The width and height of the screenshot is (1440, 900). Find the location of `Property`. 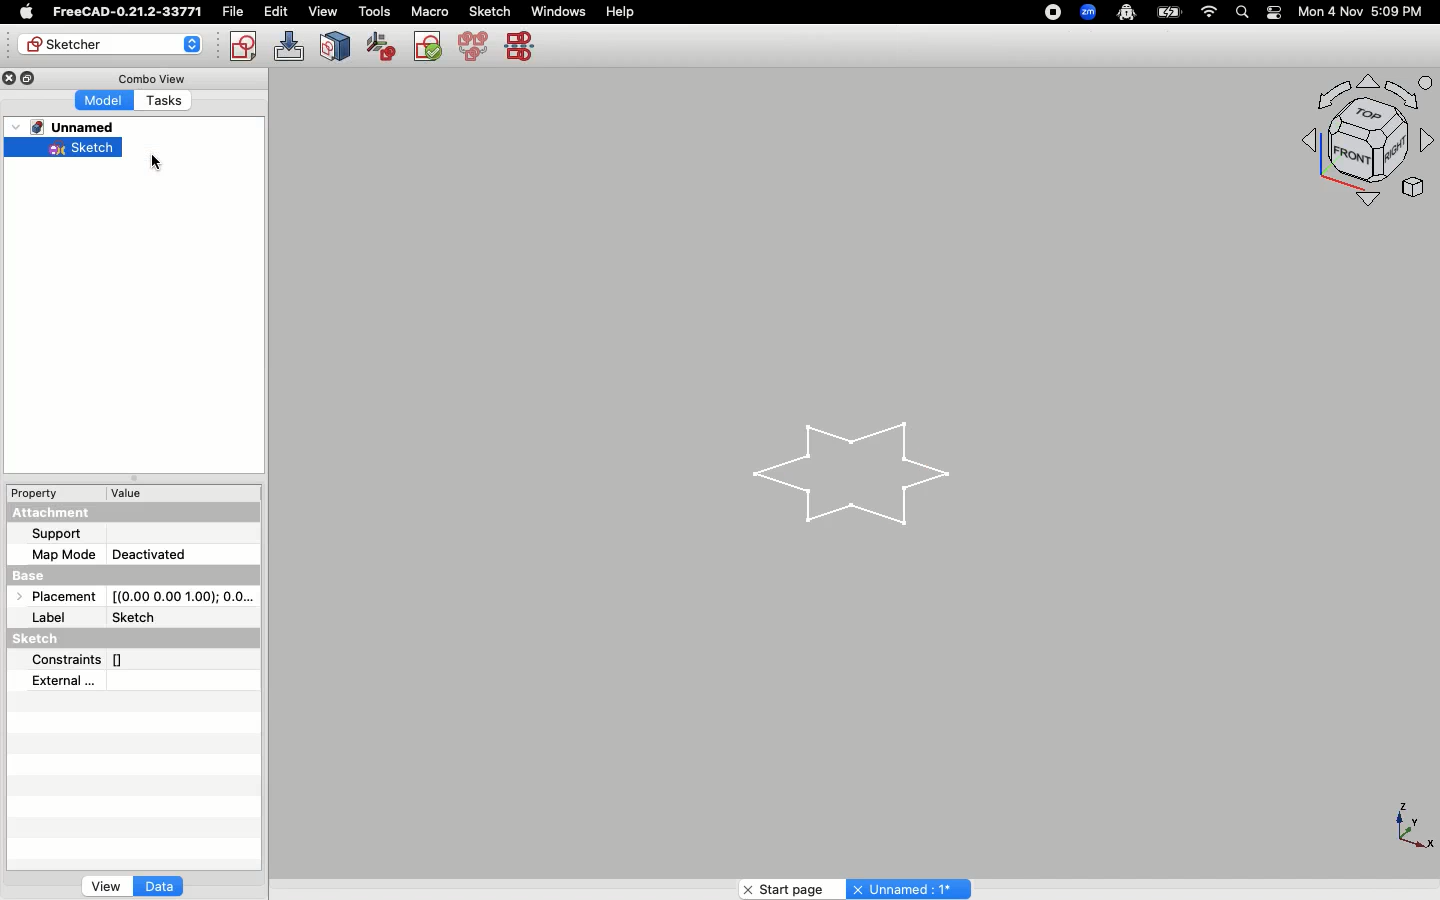

Property is located at coordinates (55, 494).